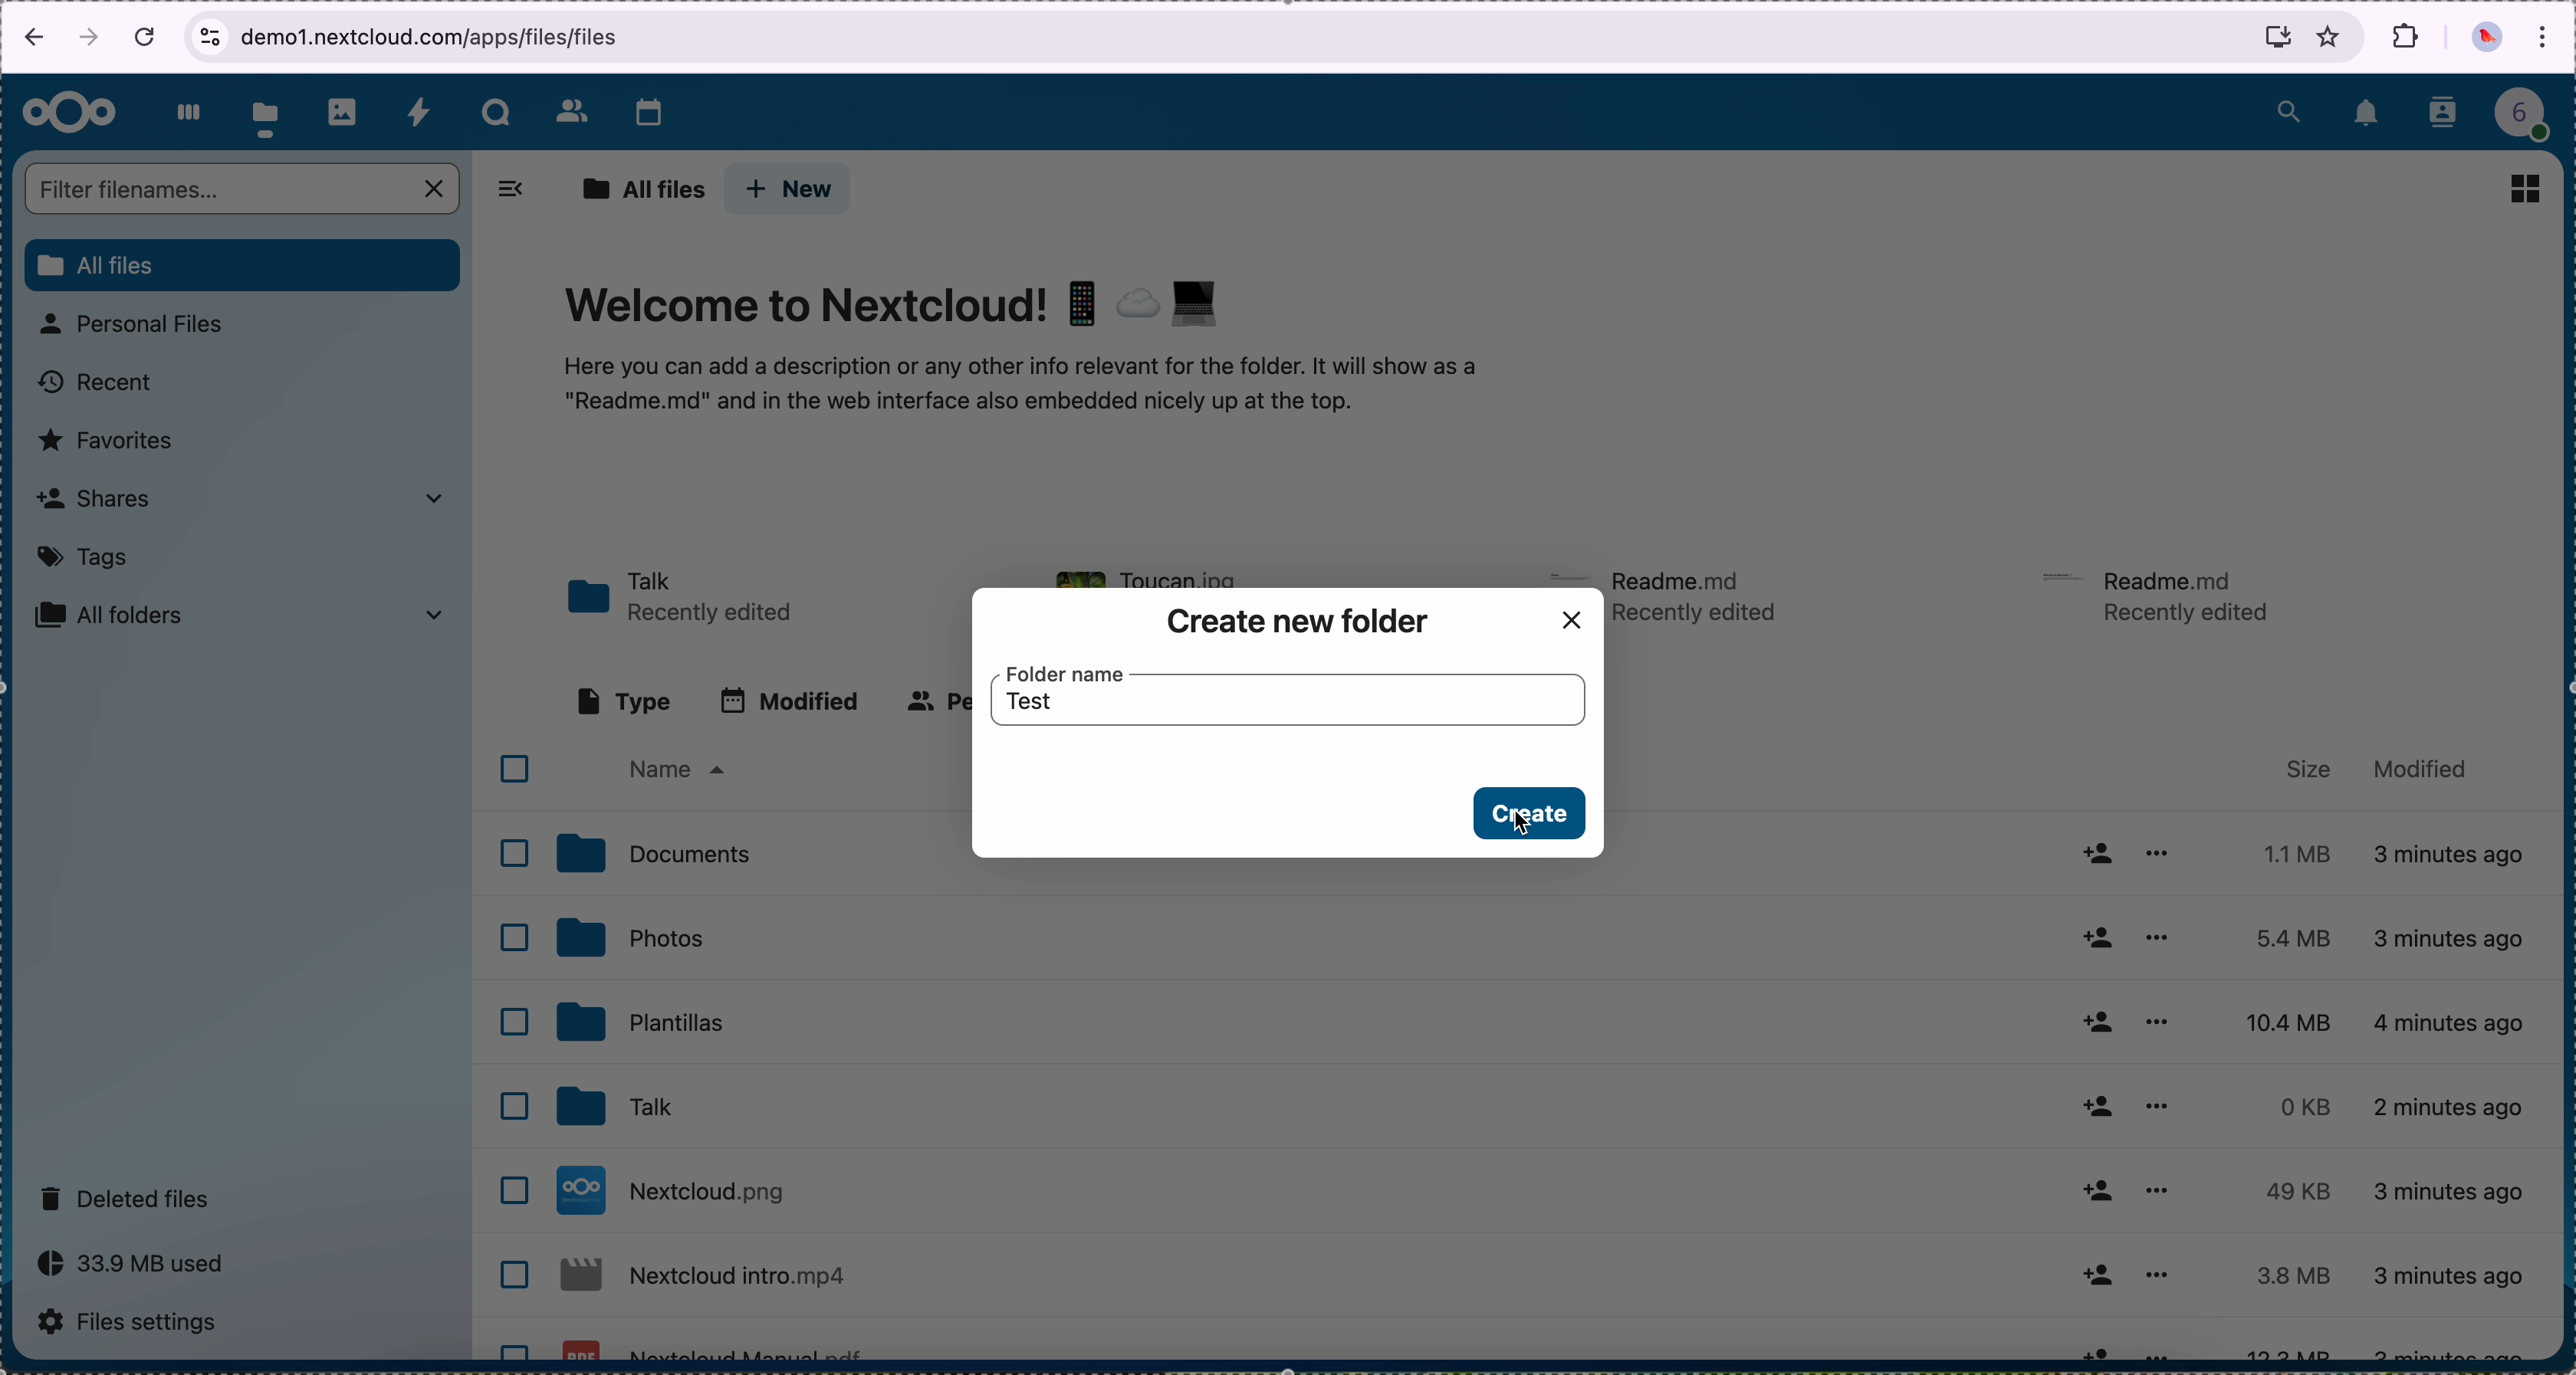 Image resolution: width=2576 pixels, height=1375 pixels. What do you see at coordinates (512, 1053) in the screenshot?
I see `checkboxes` at bounding box center [512, 1053].